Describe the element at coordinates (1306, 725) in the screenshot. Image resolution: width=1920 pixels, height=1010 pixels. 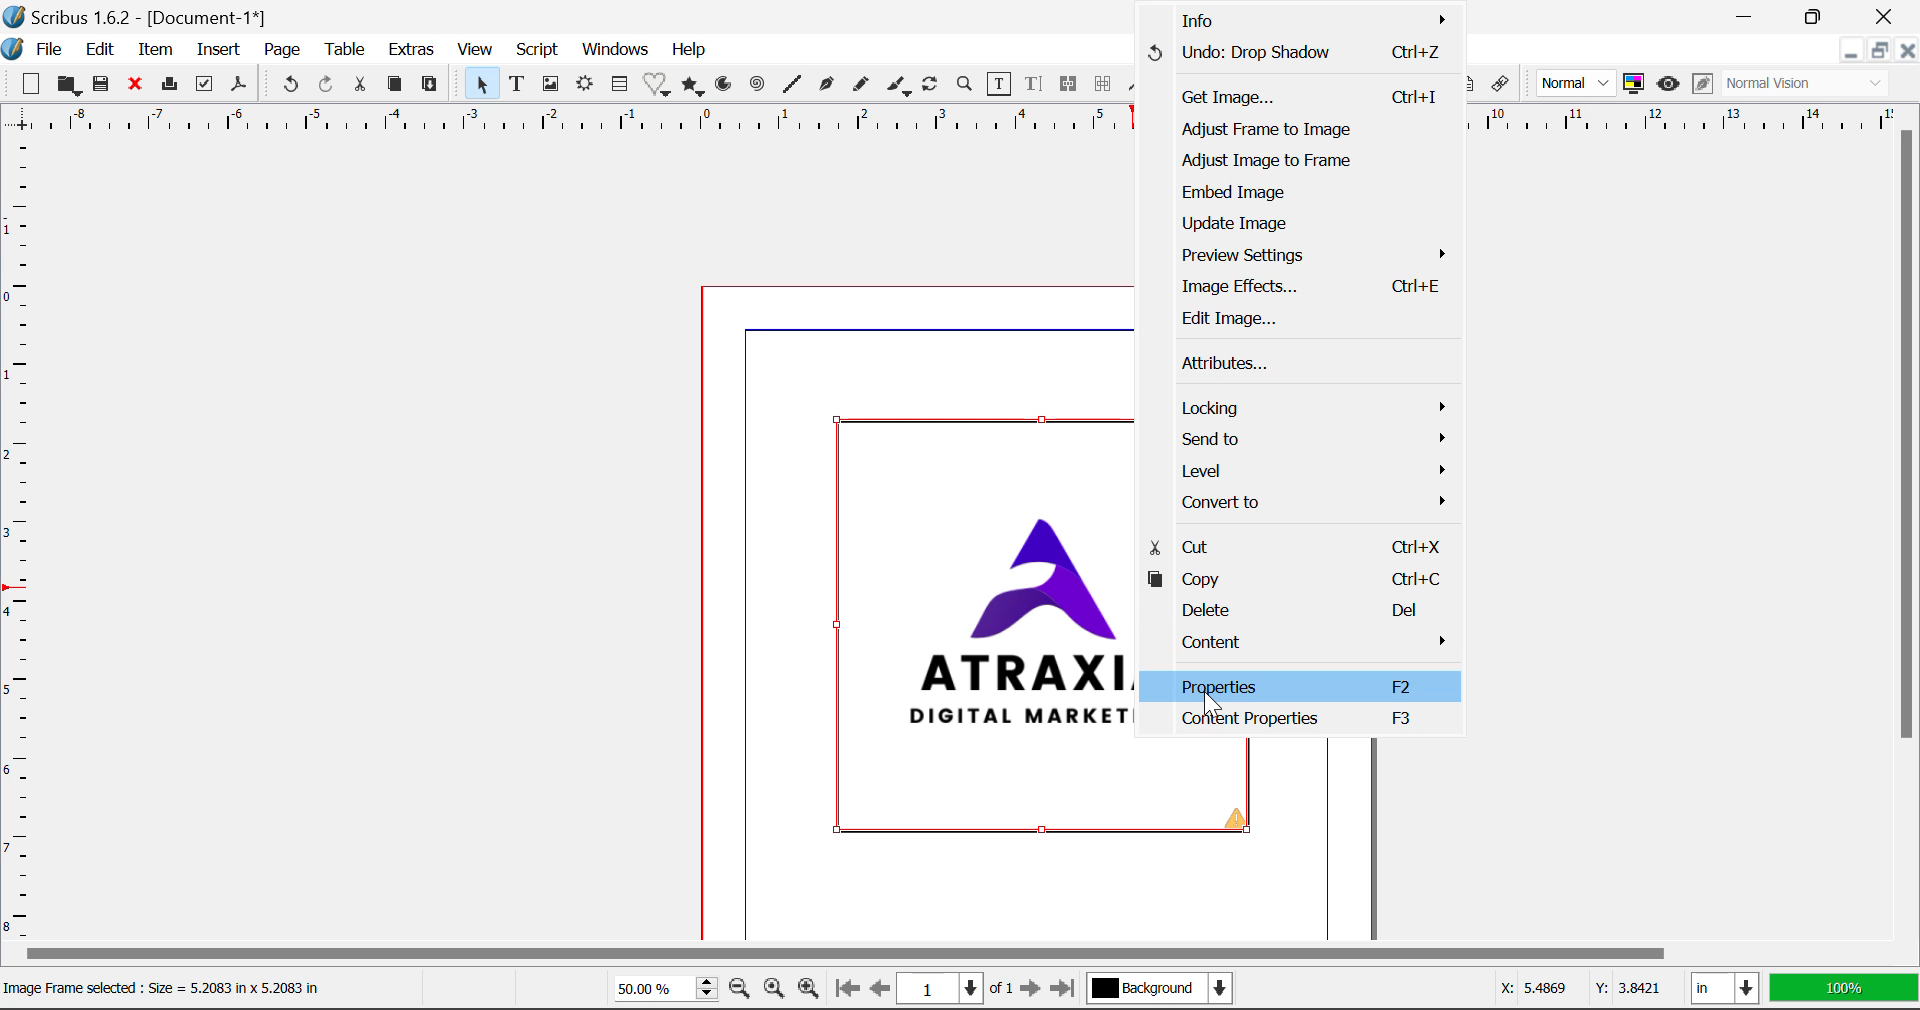
I see `` at that location.